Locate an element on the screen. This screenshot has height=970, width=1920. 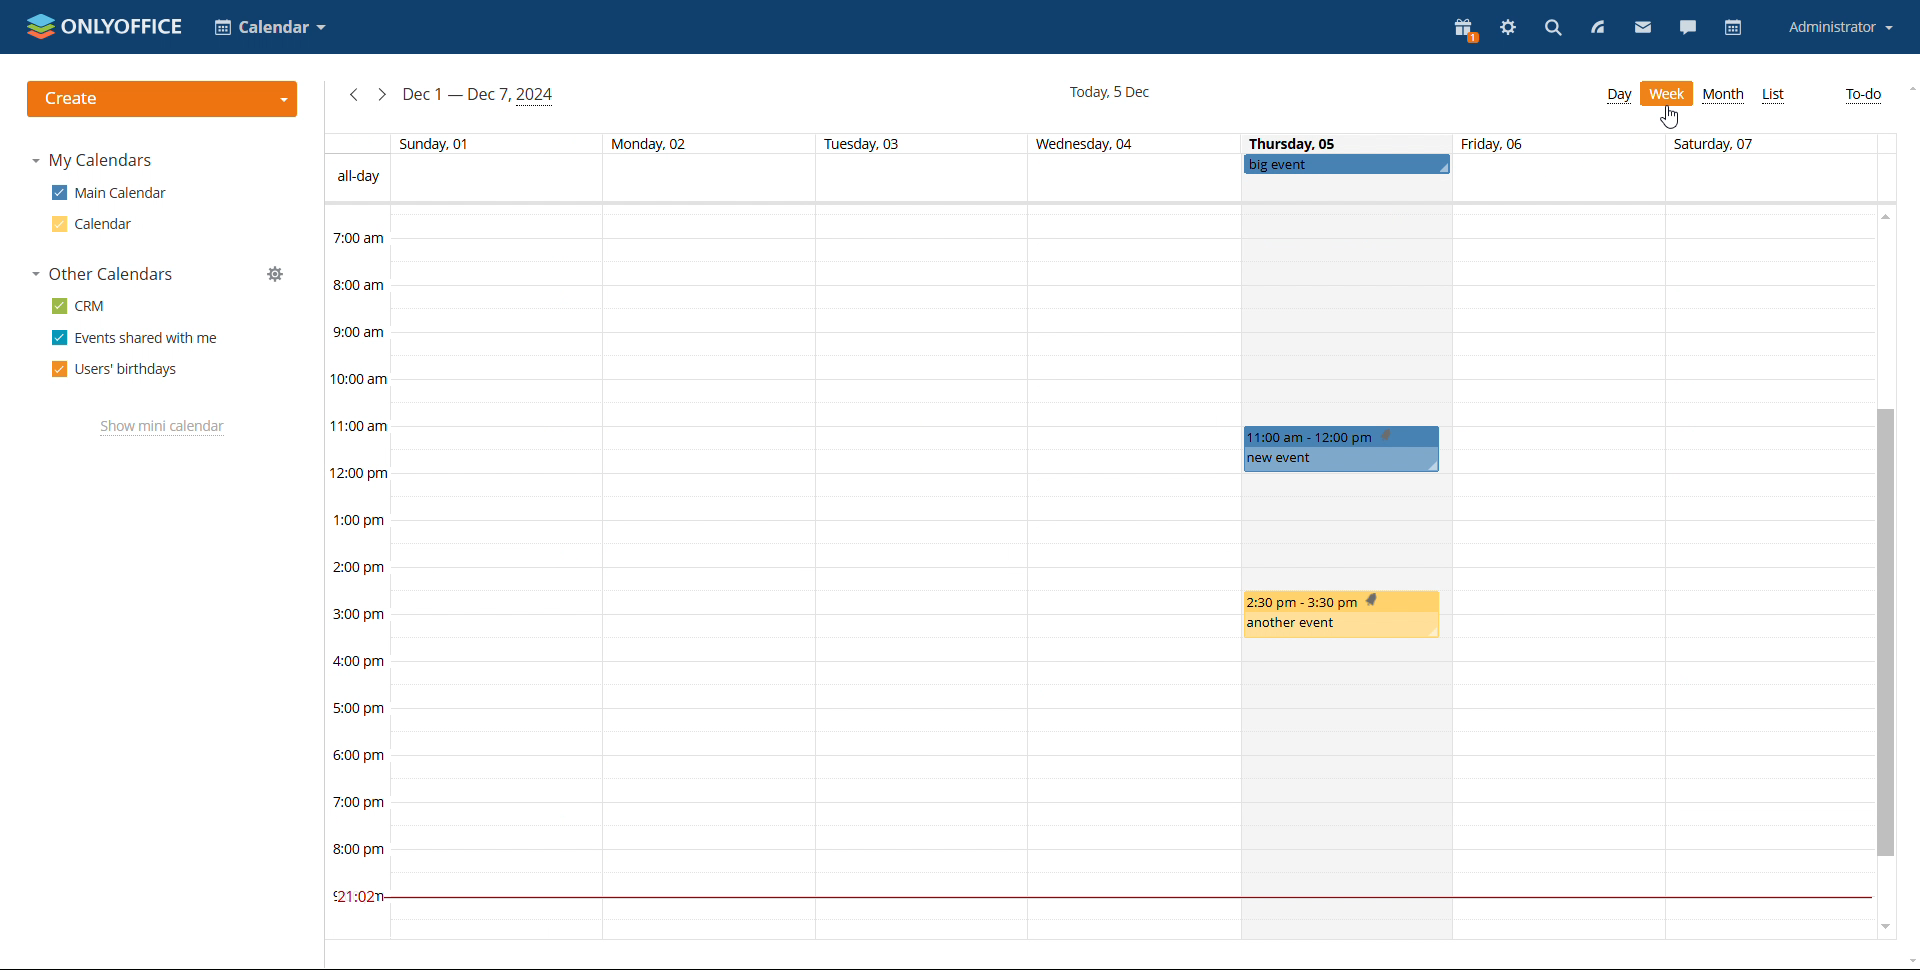
day view is located at coordinates (1618, 94).